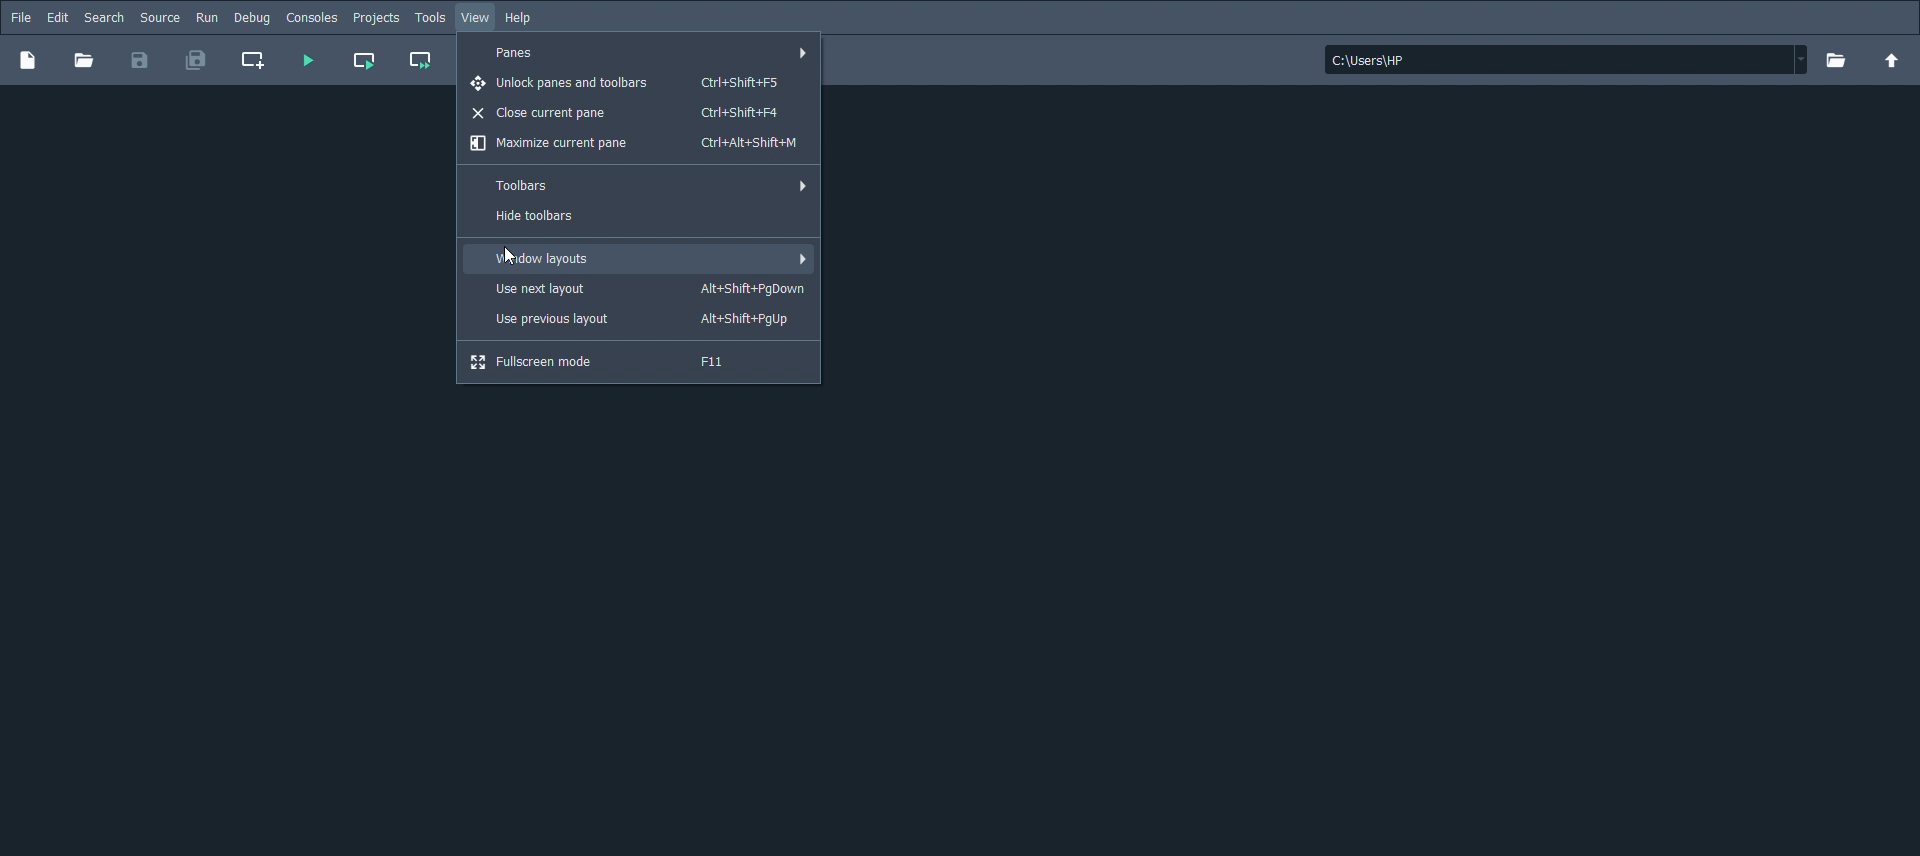  Describe the element at coordinates (19, 16) in the screenshot. I see `File` at that location.